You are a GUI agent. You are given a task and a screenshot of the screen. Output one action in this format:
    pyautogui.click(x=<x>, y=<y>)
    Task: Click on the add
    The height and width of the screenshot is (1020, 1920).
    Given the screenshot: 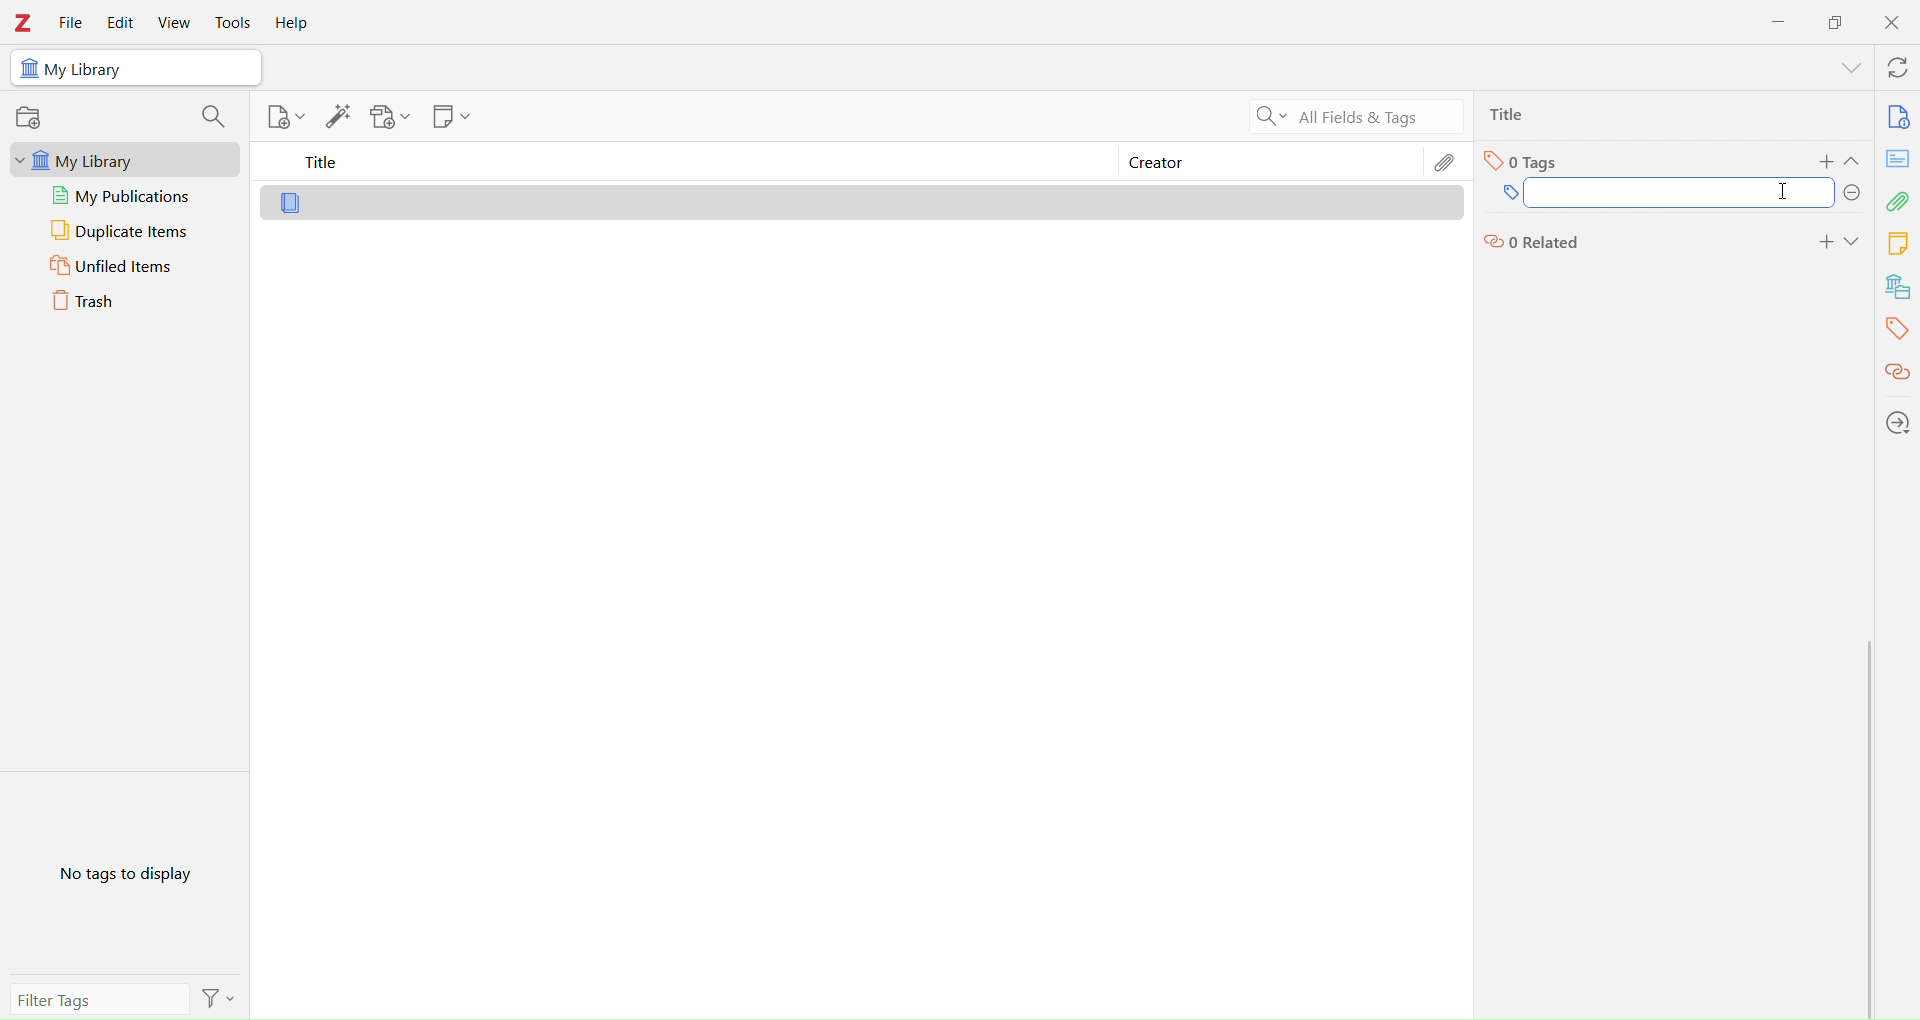 What is the action you would take?
    pyautogui.click(x=1821, y=240)
    